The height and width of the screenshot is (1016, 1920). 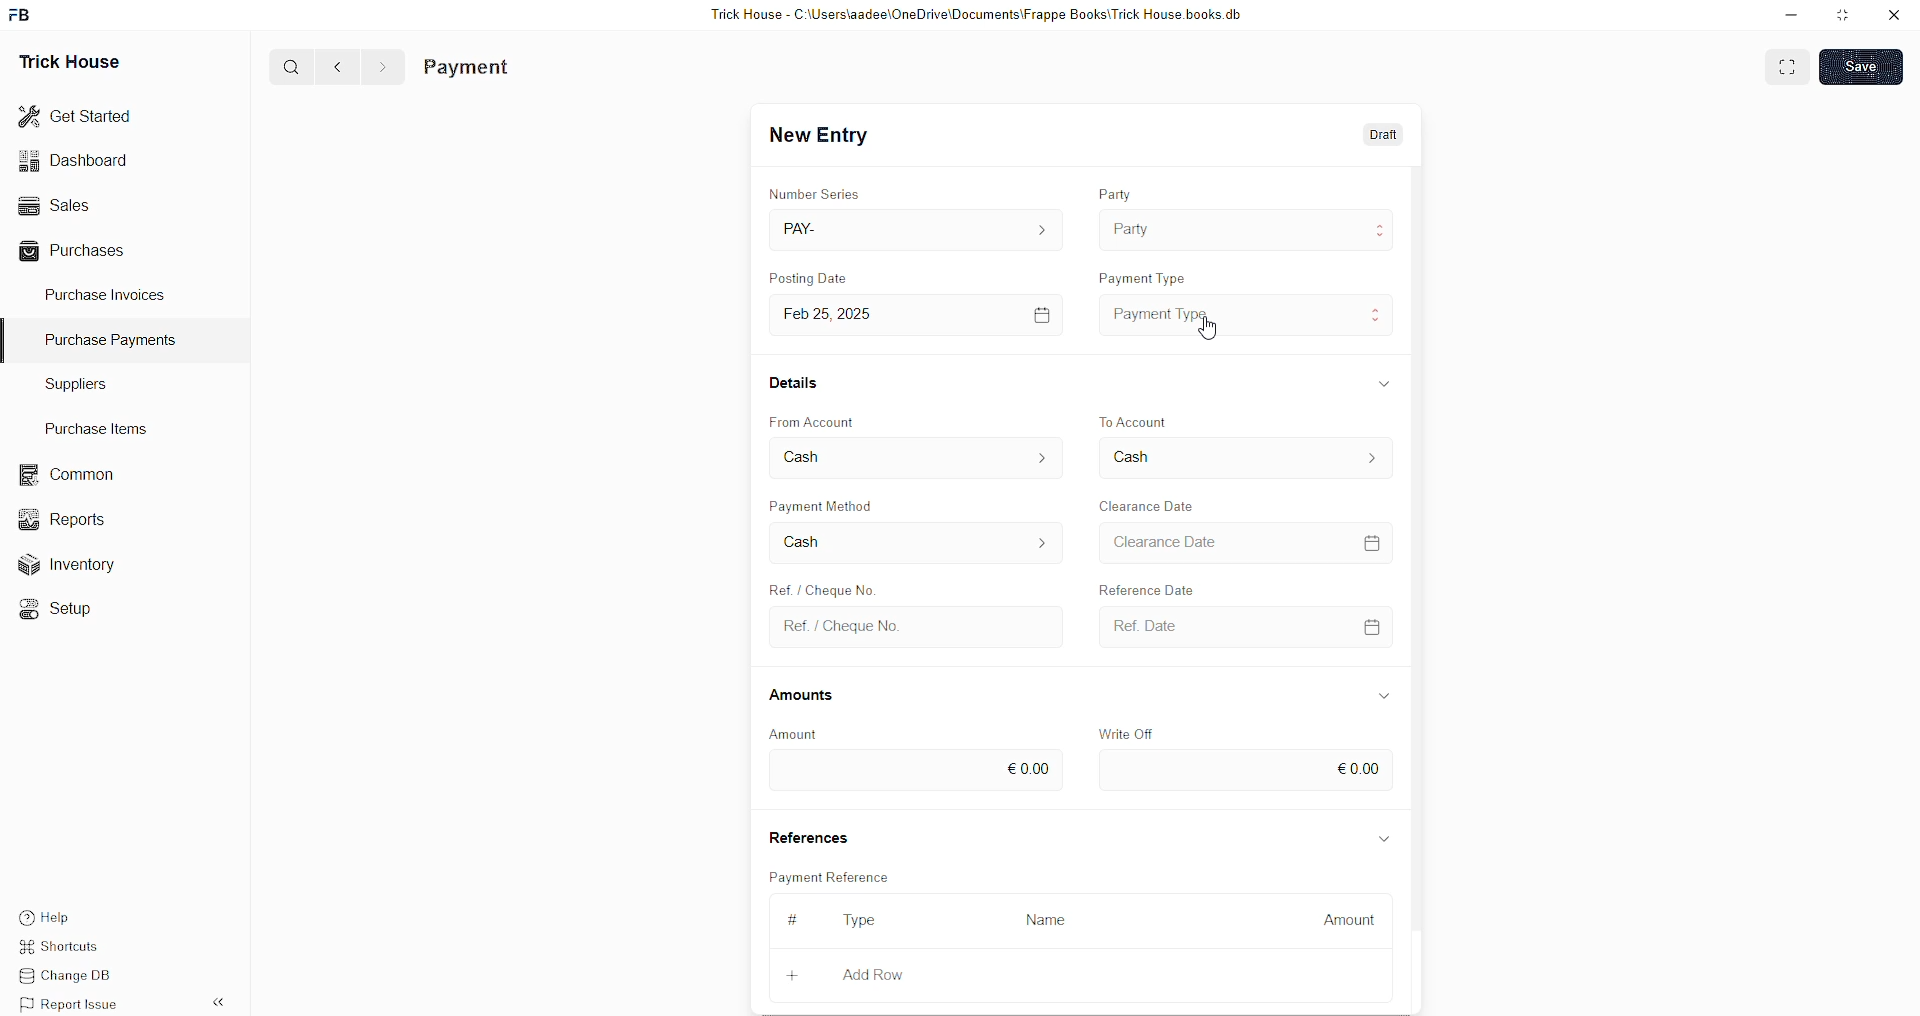 I want to click on  Get Started, so click(x=76, y=114).